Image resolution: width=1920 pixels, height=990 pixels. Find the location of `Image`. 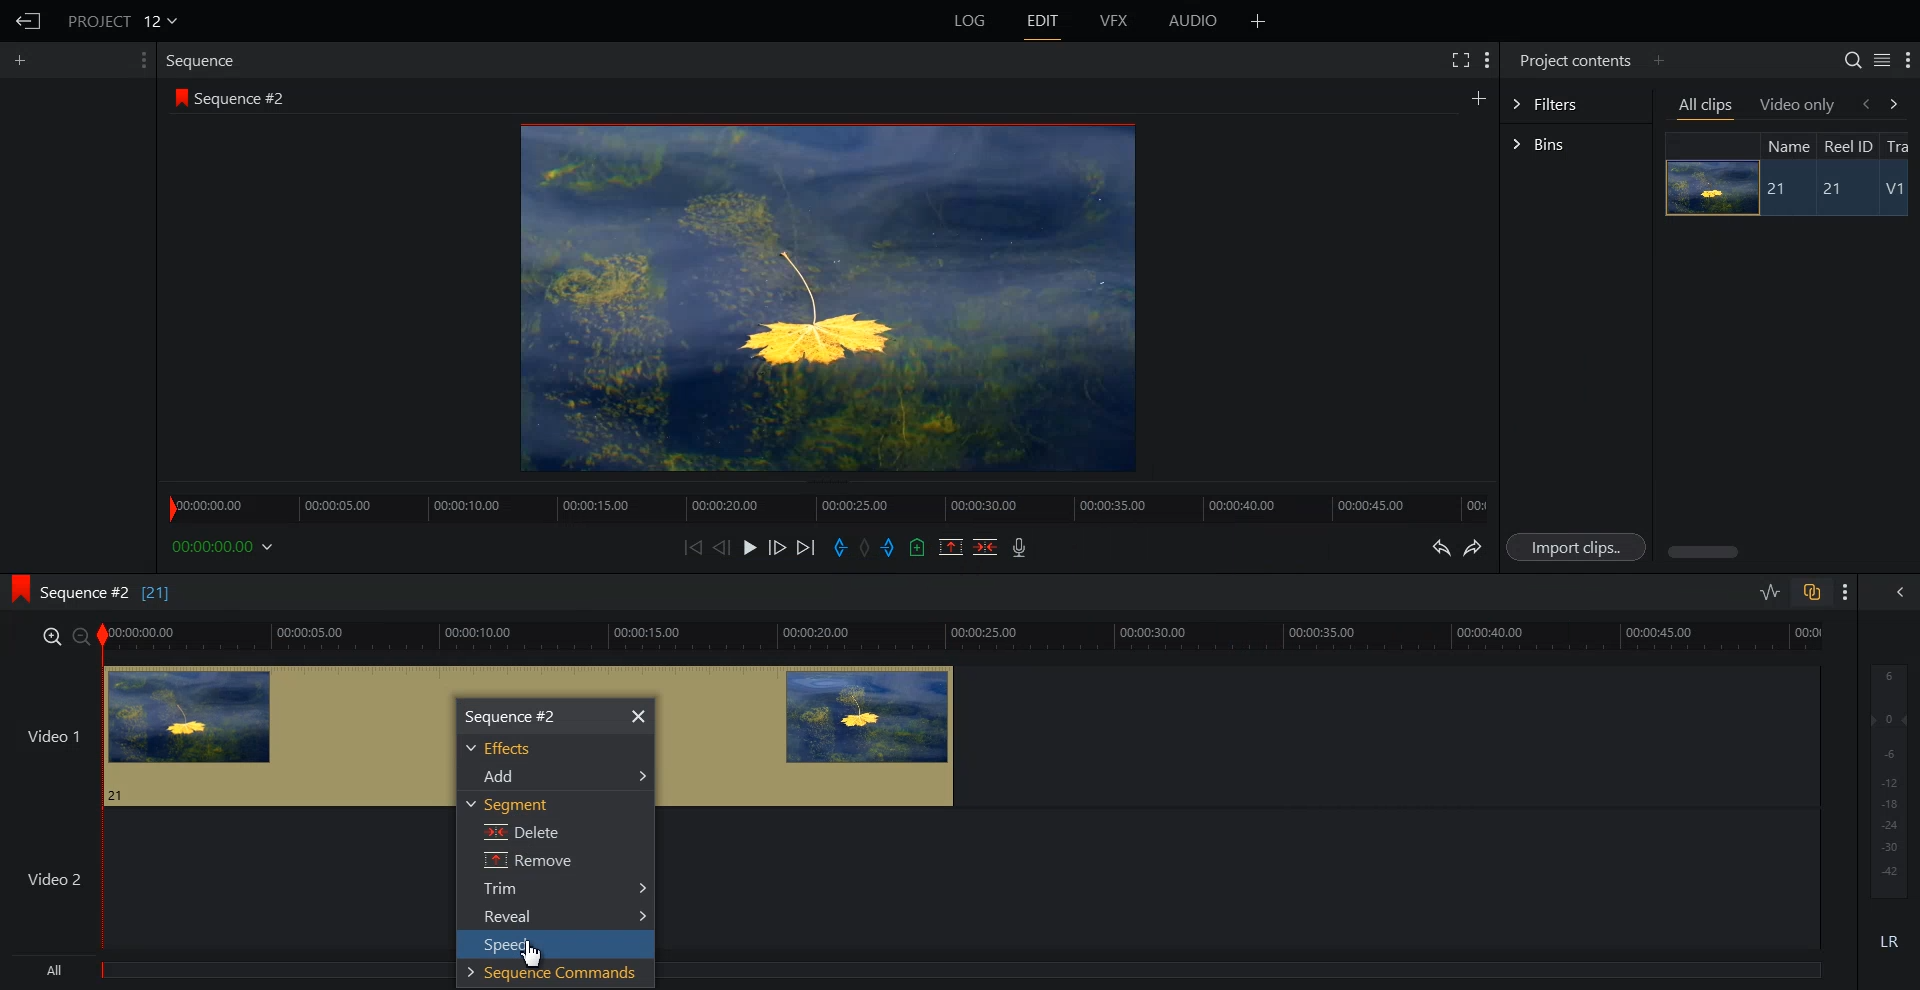

Image is located at coordinates (1706, 187).